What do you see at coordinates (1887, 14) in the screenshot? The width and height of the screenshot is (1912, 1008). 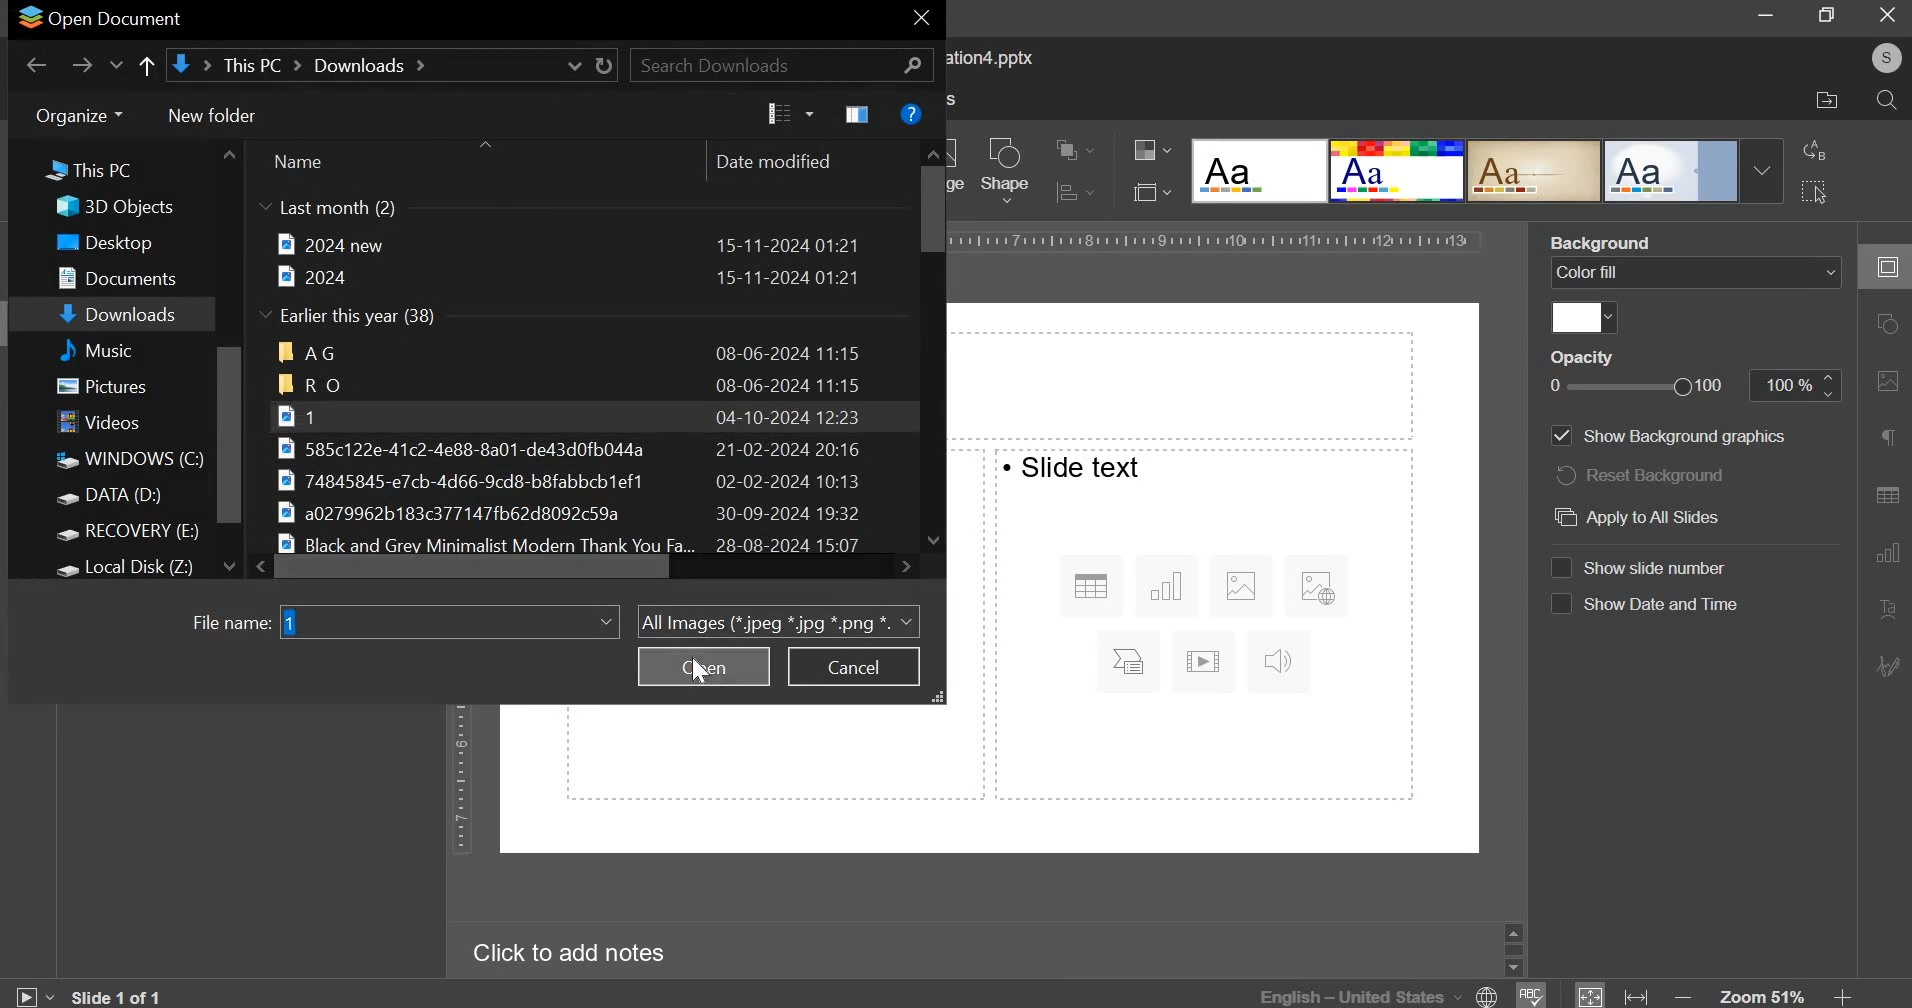 I see `close` at bounding box center [1887, 14].